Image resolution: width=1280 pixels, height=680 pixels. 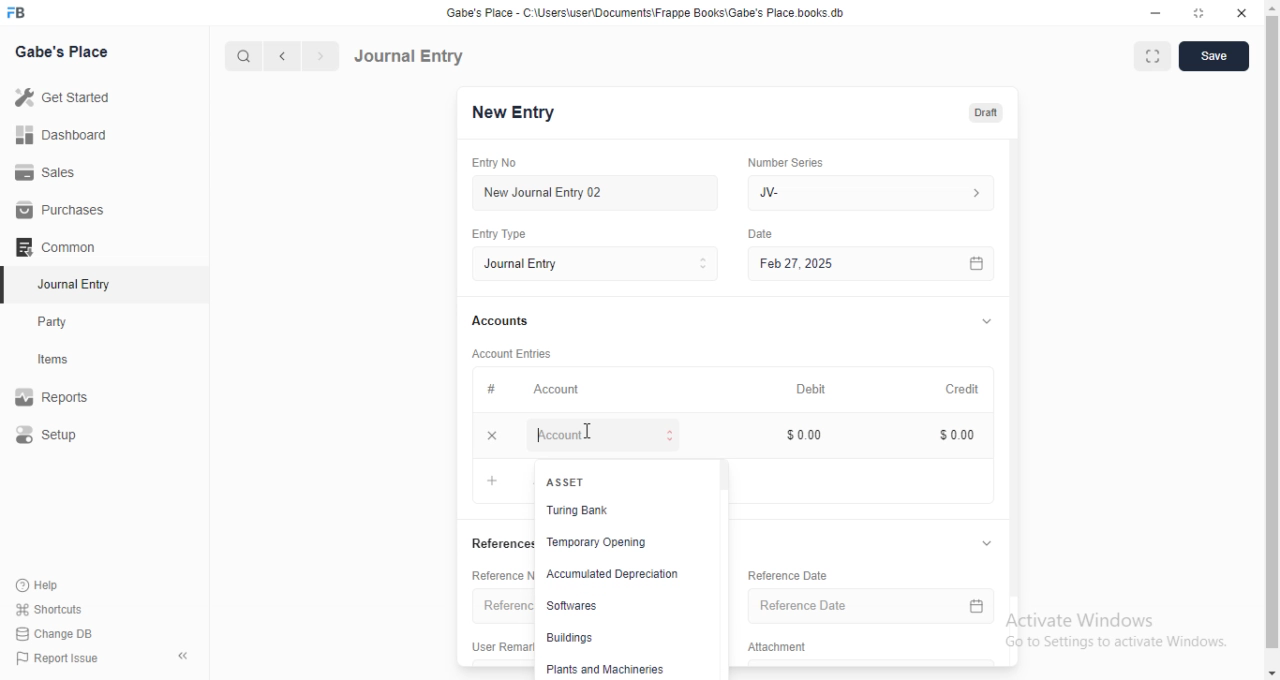 I want to click on Purchases, so click(x=56, y=208).